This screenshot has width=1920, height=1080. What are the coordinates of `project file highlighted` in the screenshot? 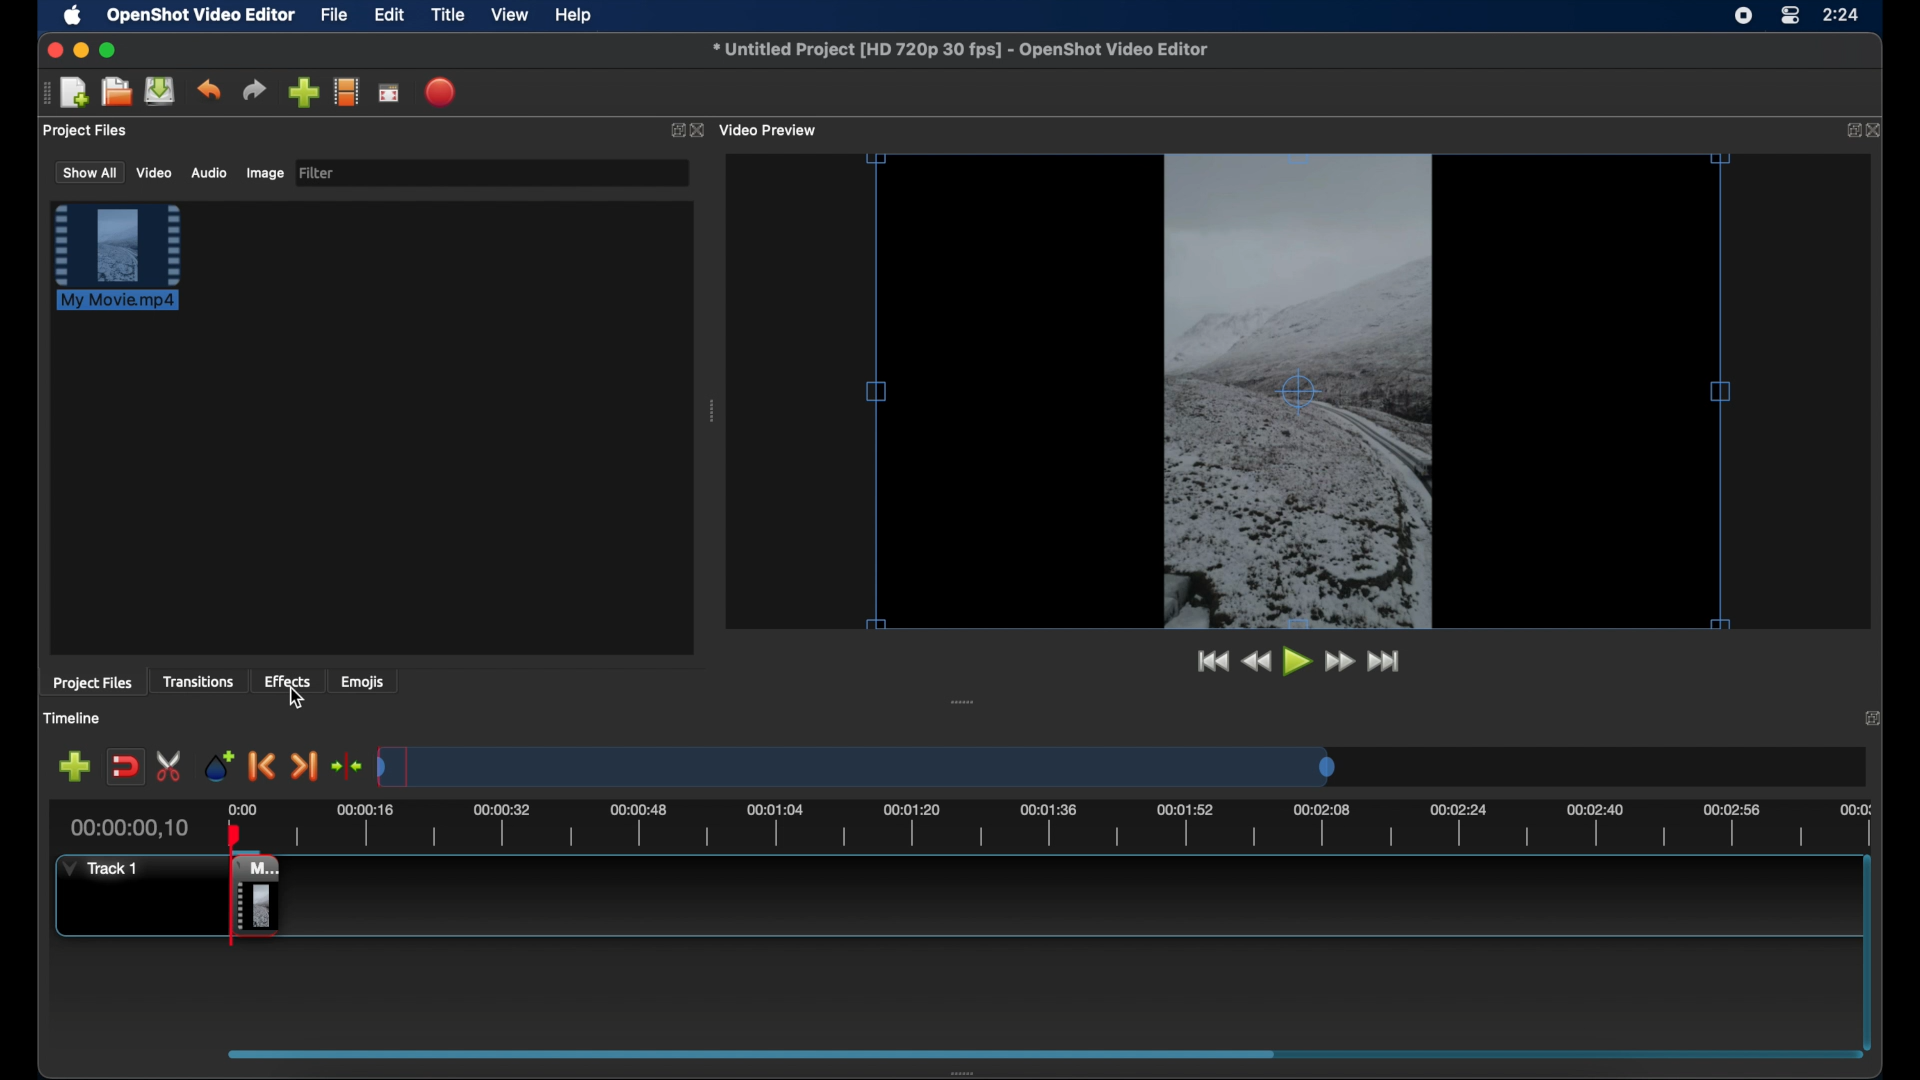 It's located at (118, 258).